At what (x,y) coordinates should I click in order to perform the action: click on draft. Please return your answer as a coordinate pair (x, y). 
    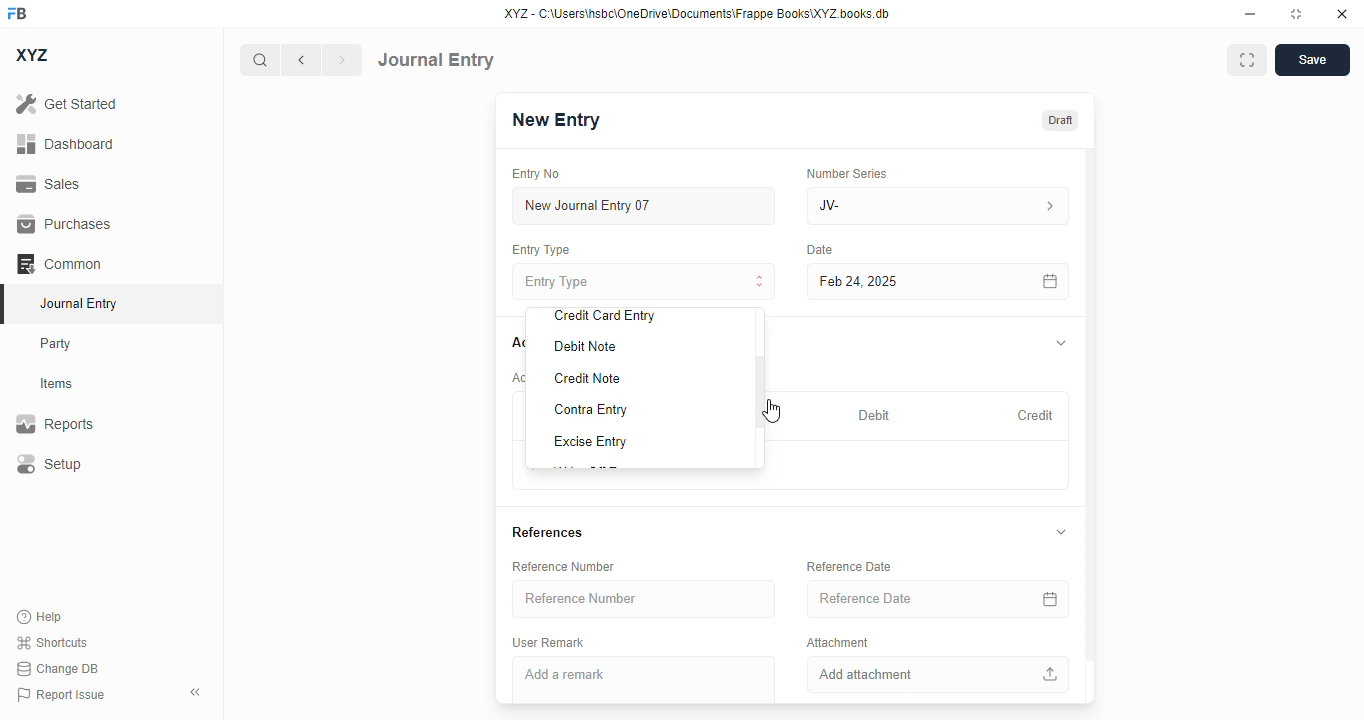
    Looking at the image, I should click on (1061, 119).